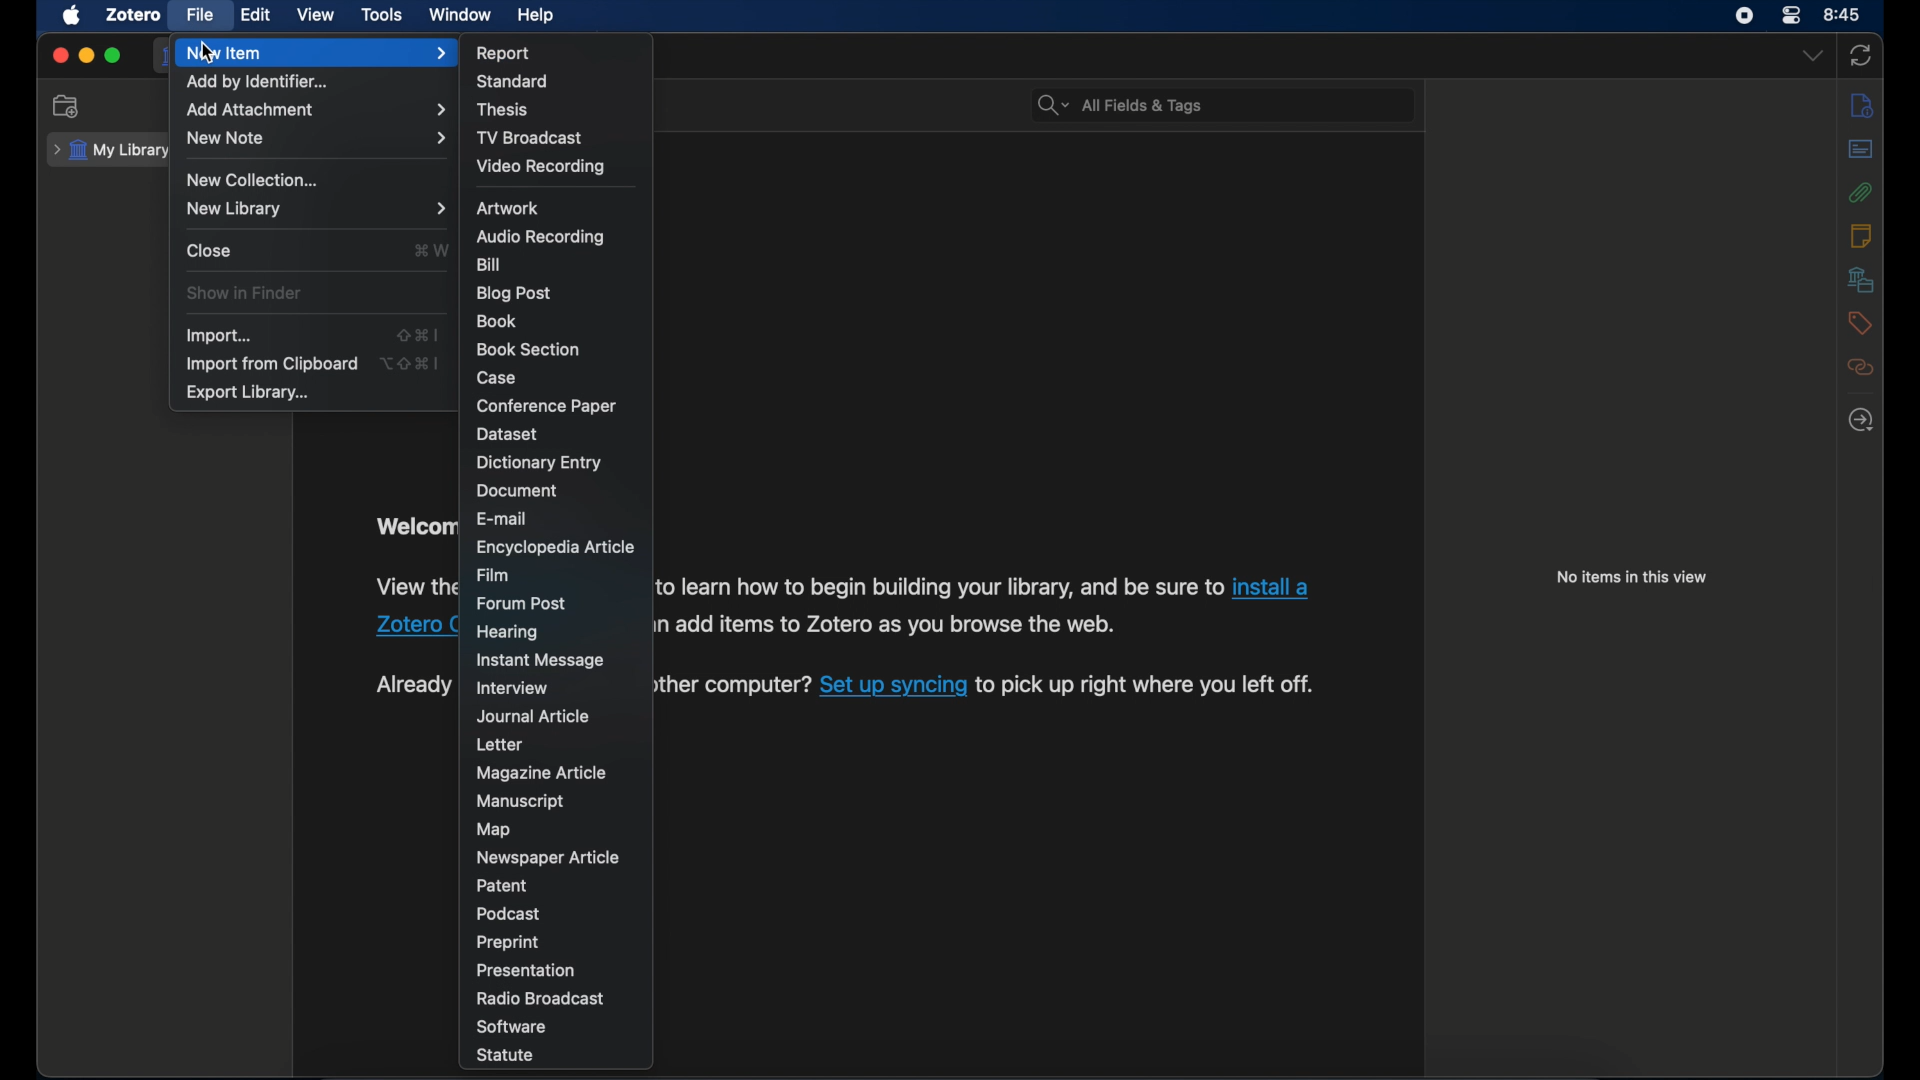 Image resolution: width=1920 pixels, height=1080 pixels. I want to click on 8.45, so click(1843, 13).